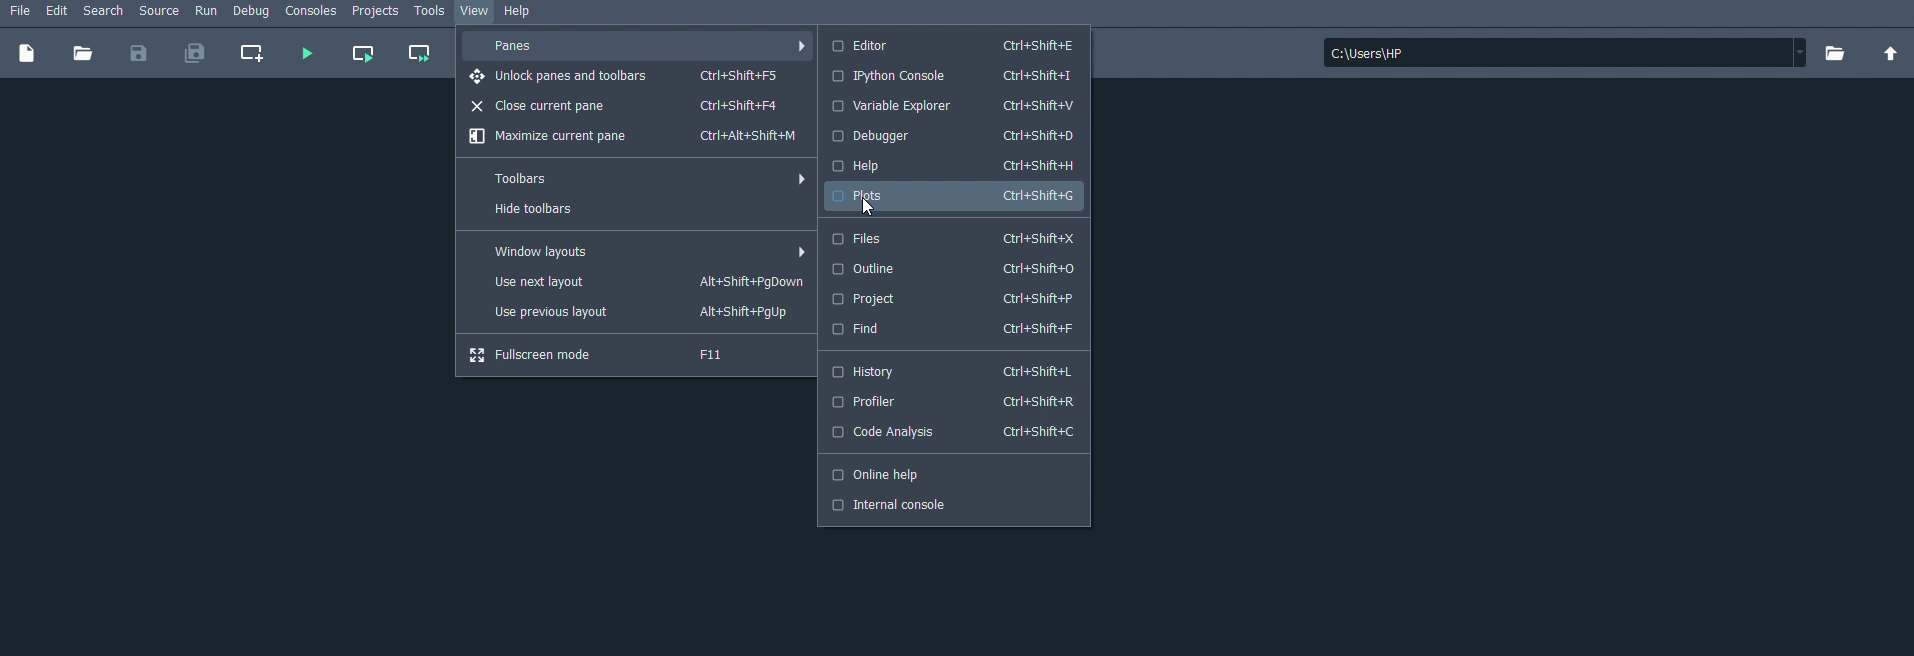 Image resolution: width=1914 pixels, height=656 pixels. I want to click on Unlock panes and toolbars, so click(627, 77).